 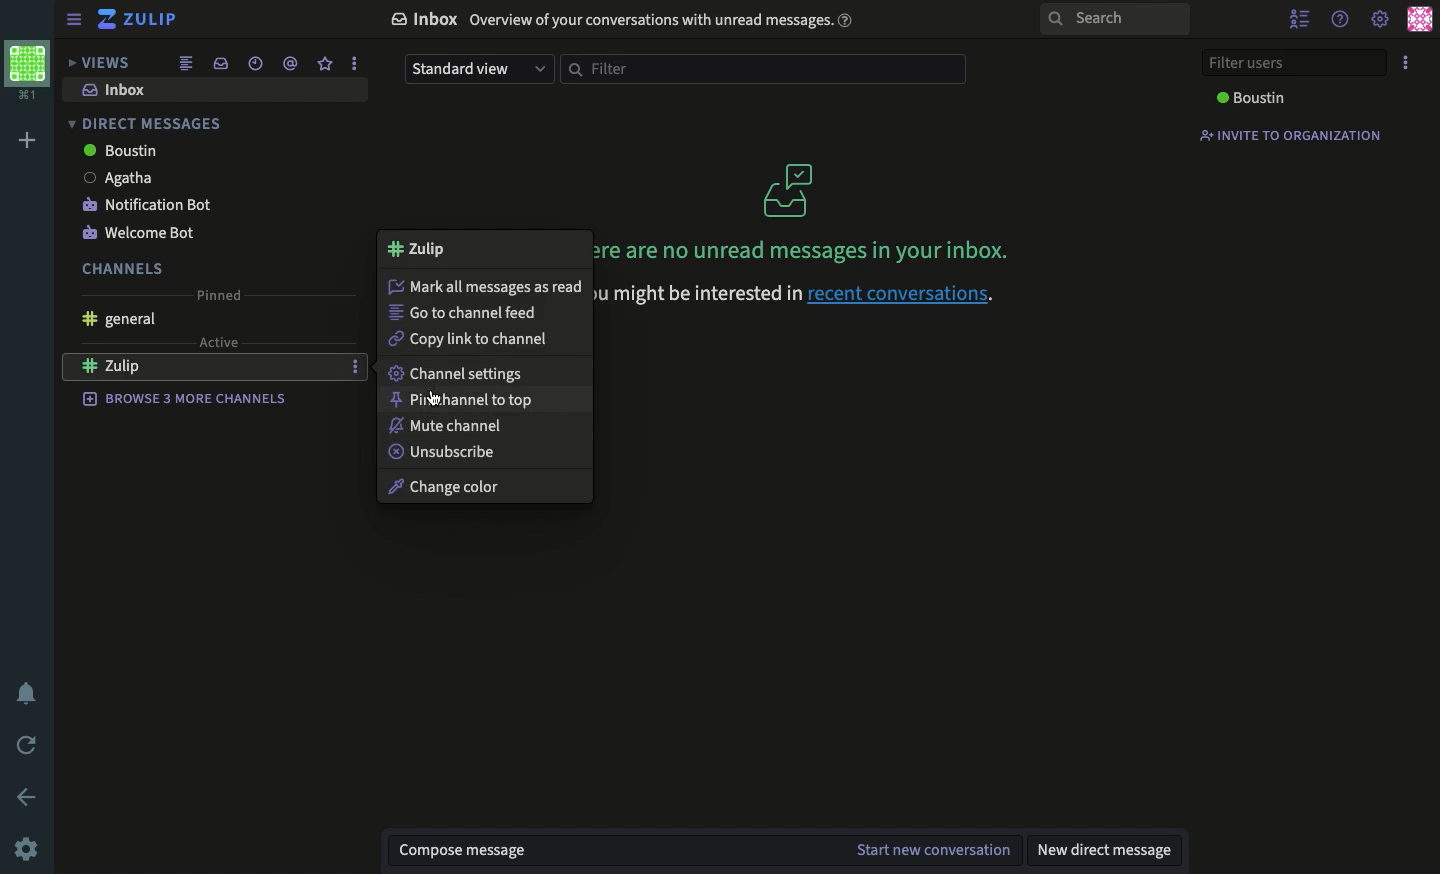 What do you see at coordinates (354, 62) in the screenshot?
I see `options` at bounding box center [354, 62].